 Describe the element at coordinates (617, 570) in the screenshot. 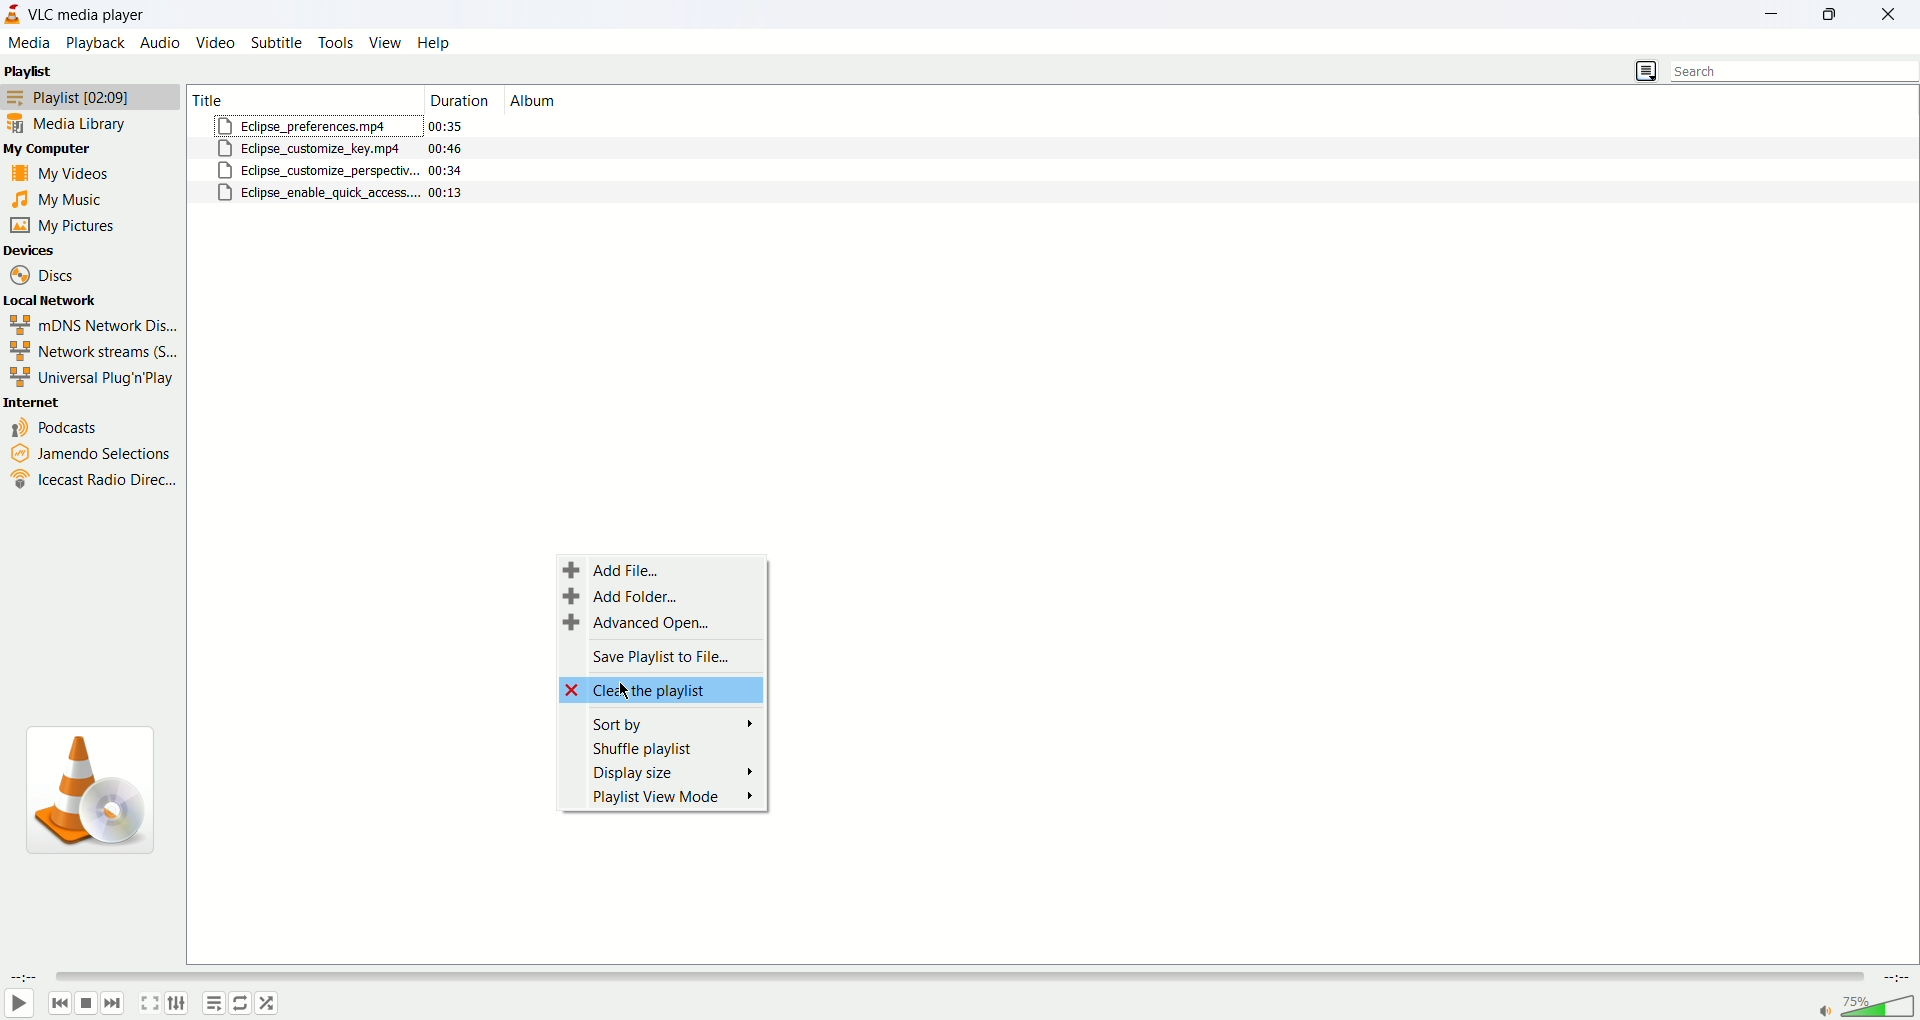

I see `add file` at that location.